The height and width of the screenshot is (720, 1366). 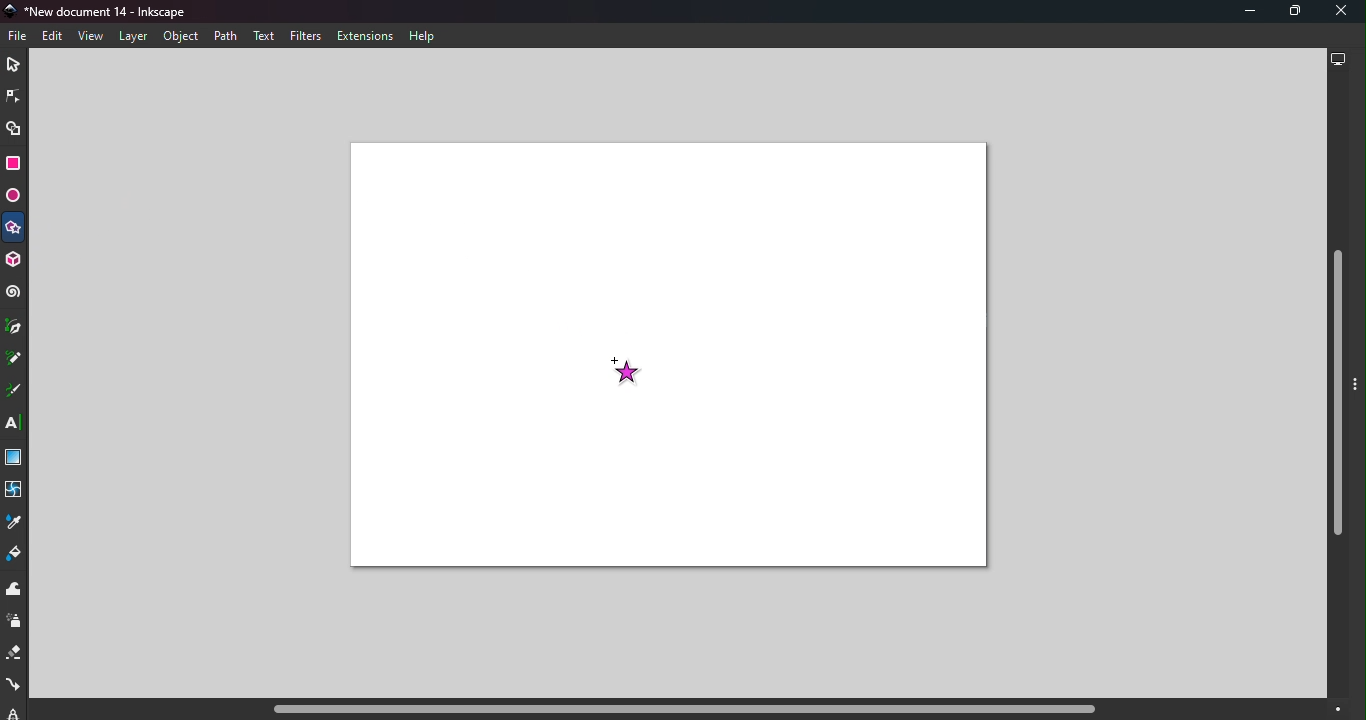 I want to click on Text, so click(x=264, y=36).